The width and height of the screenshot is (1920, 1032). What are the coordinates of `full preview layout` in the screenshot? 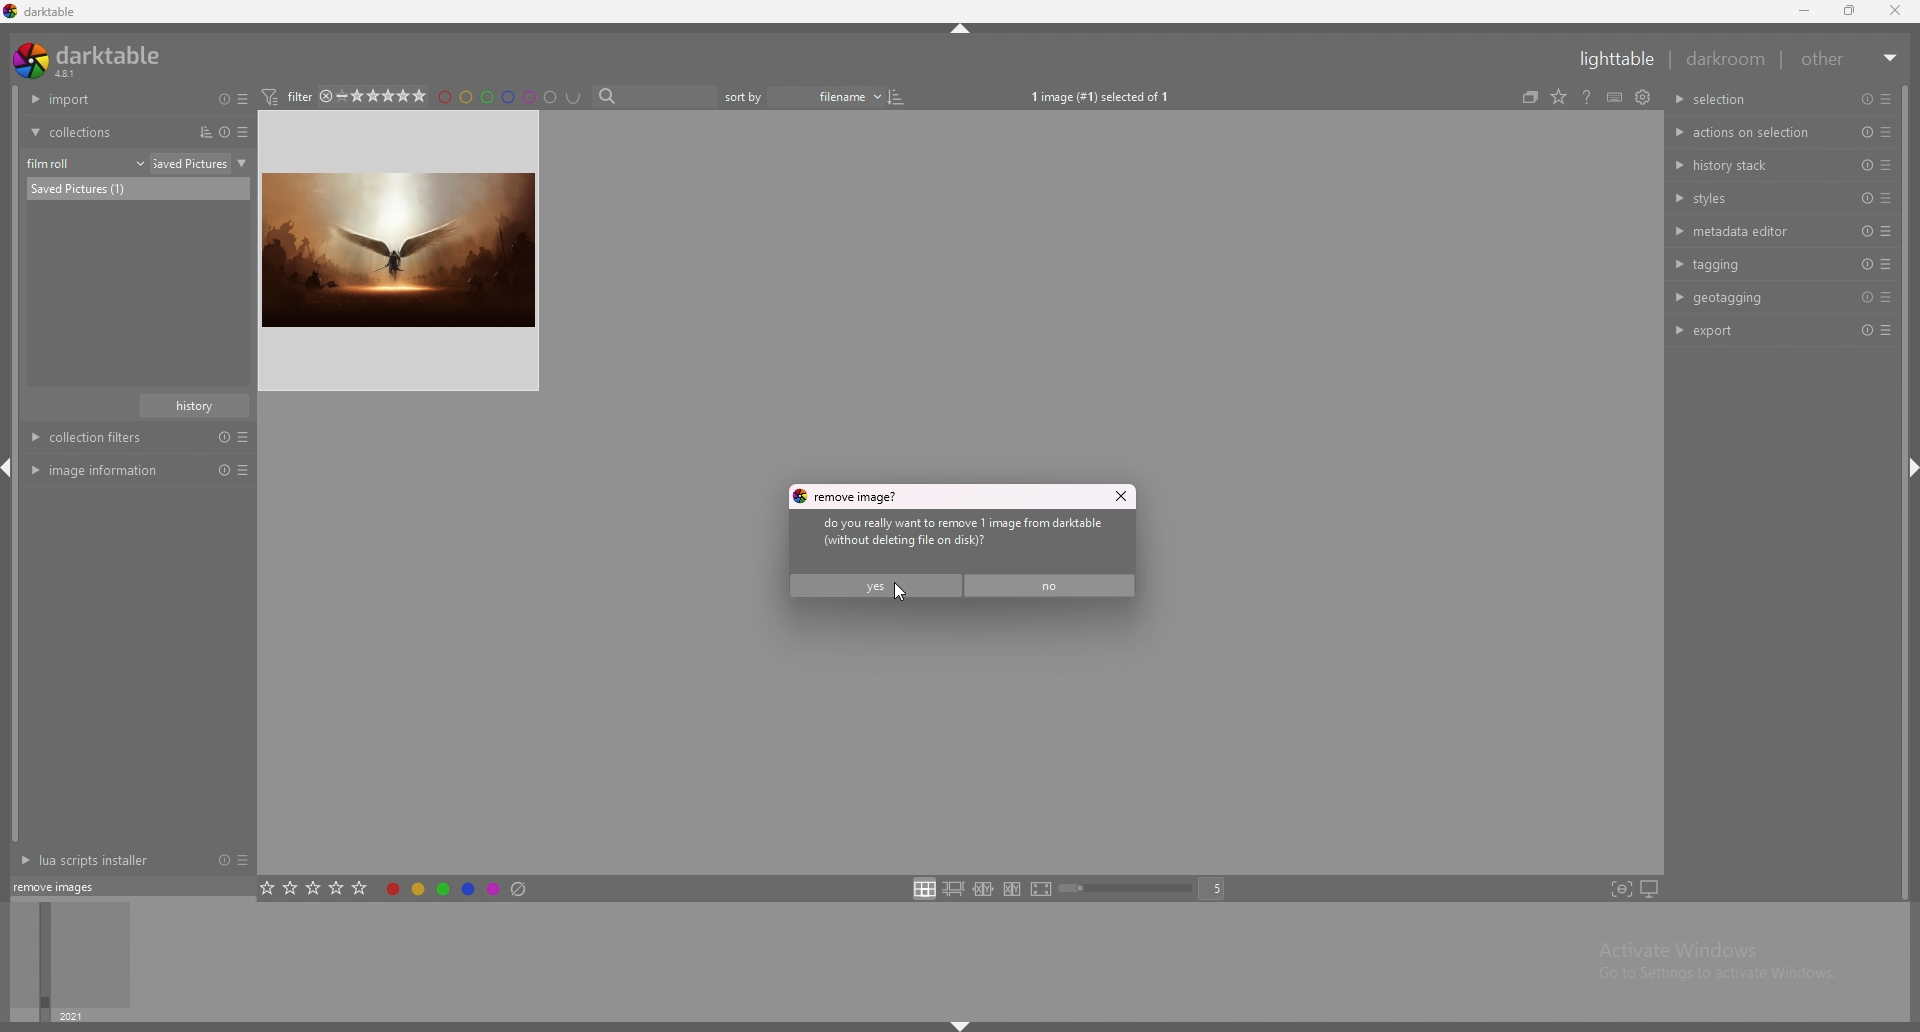 It's located at (1042, 891).